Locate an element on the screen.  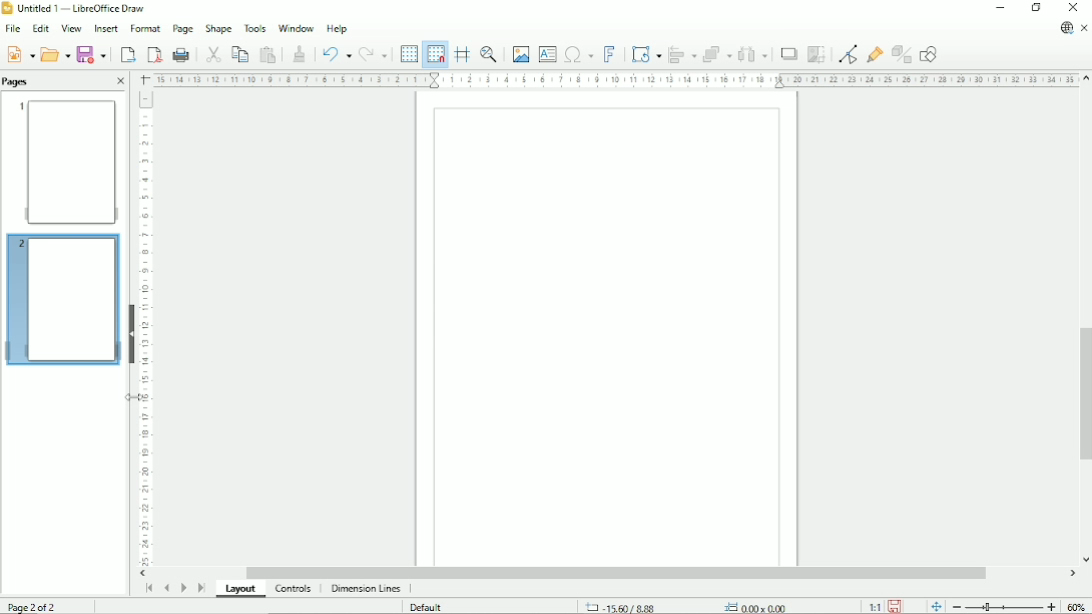
Show gluepoint functions is located at coordinates (875, 54).